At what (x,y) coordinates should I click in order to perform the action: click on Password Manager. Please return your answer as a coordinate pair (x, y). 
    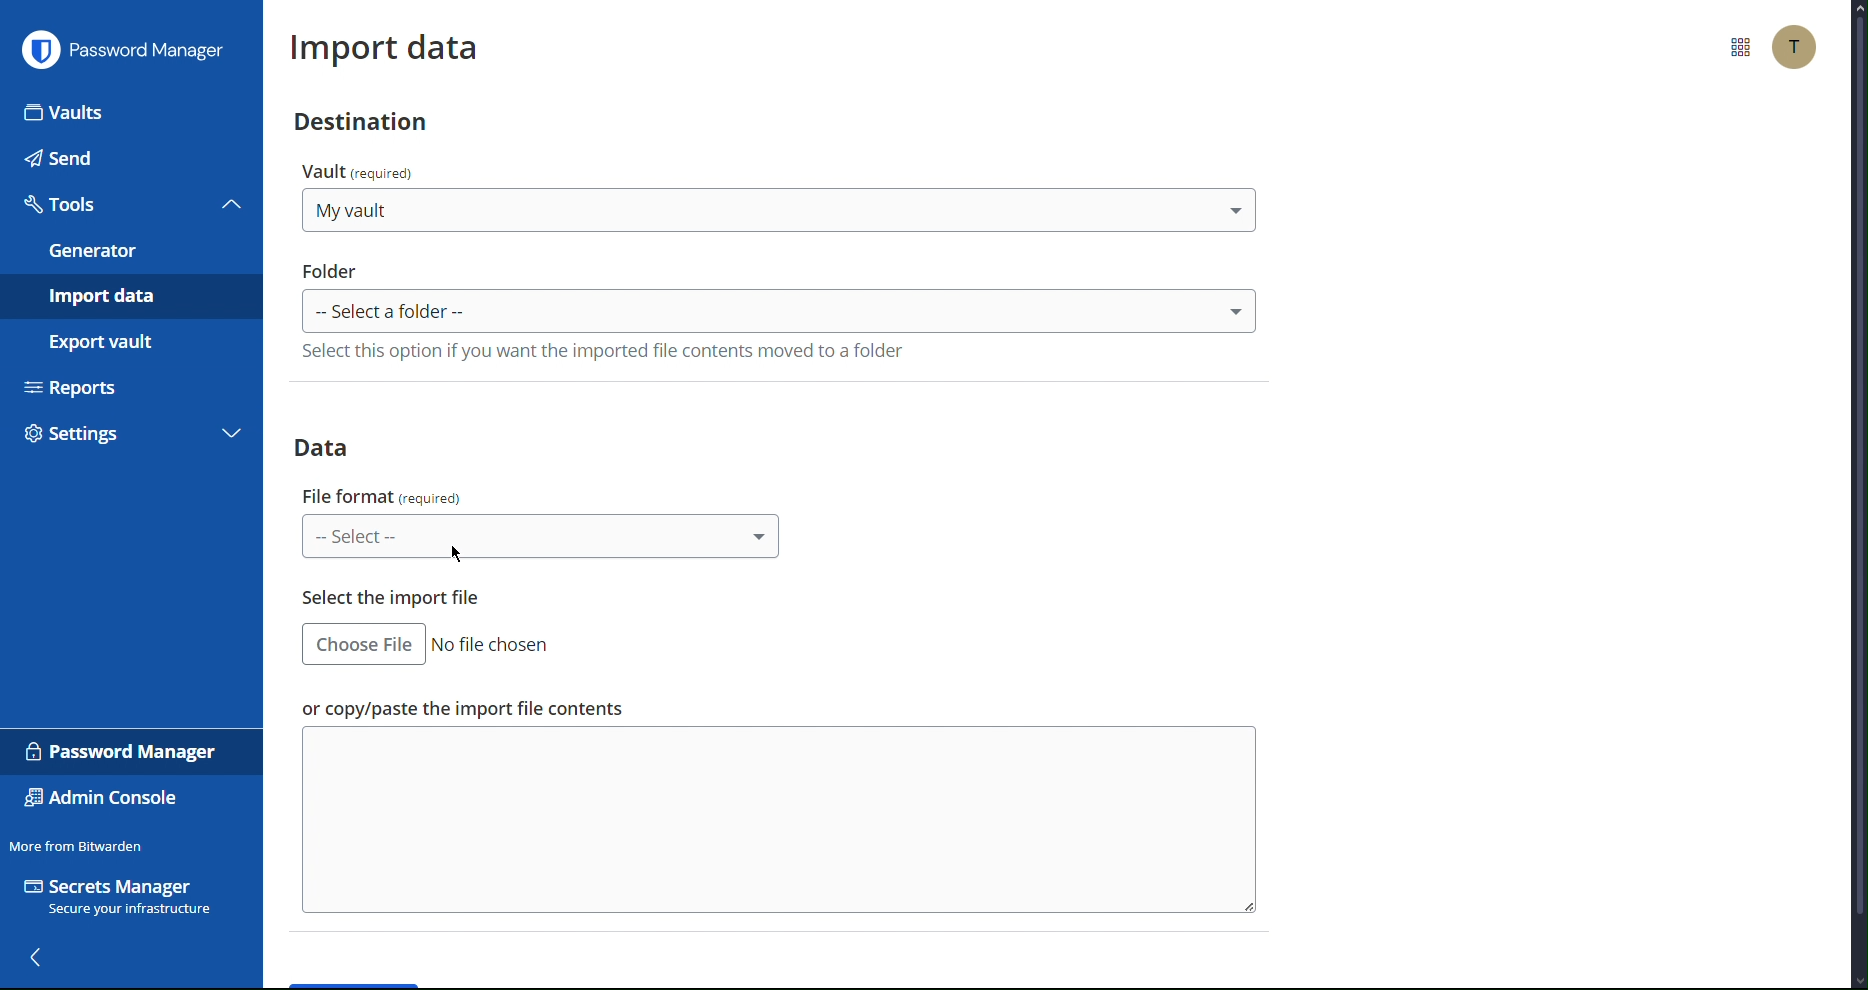
    Looking at the image, I should click on (124, 752).